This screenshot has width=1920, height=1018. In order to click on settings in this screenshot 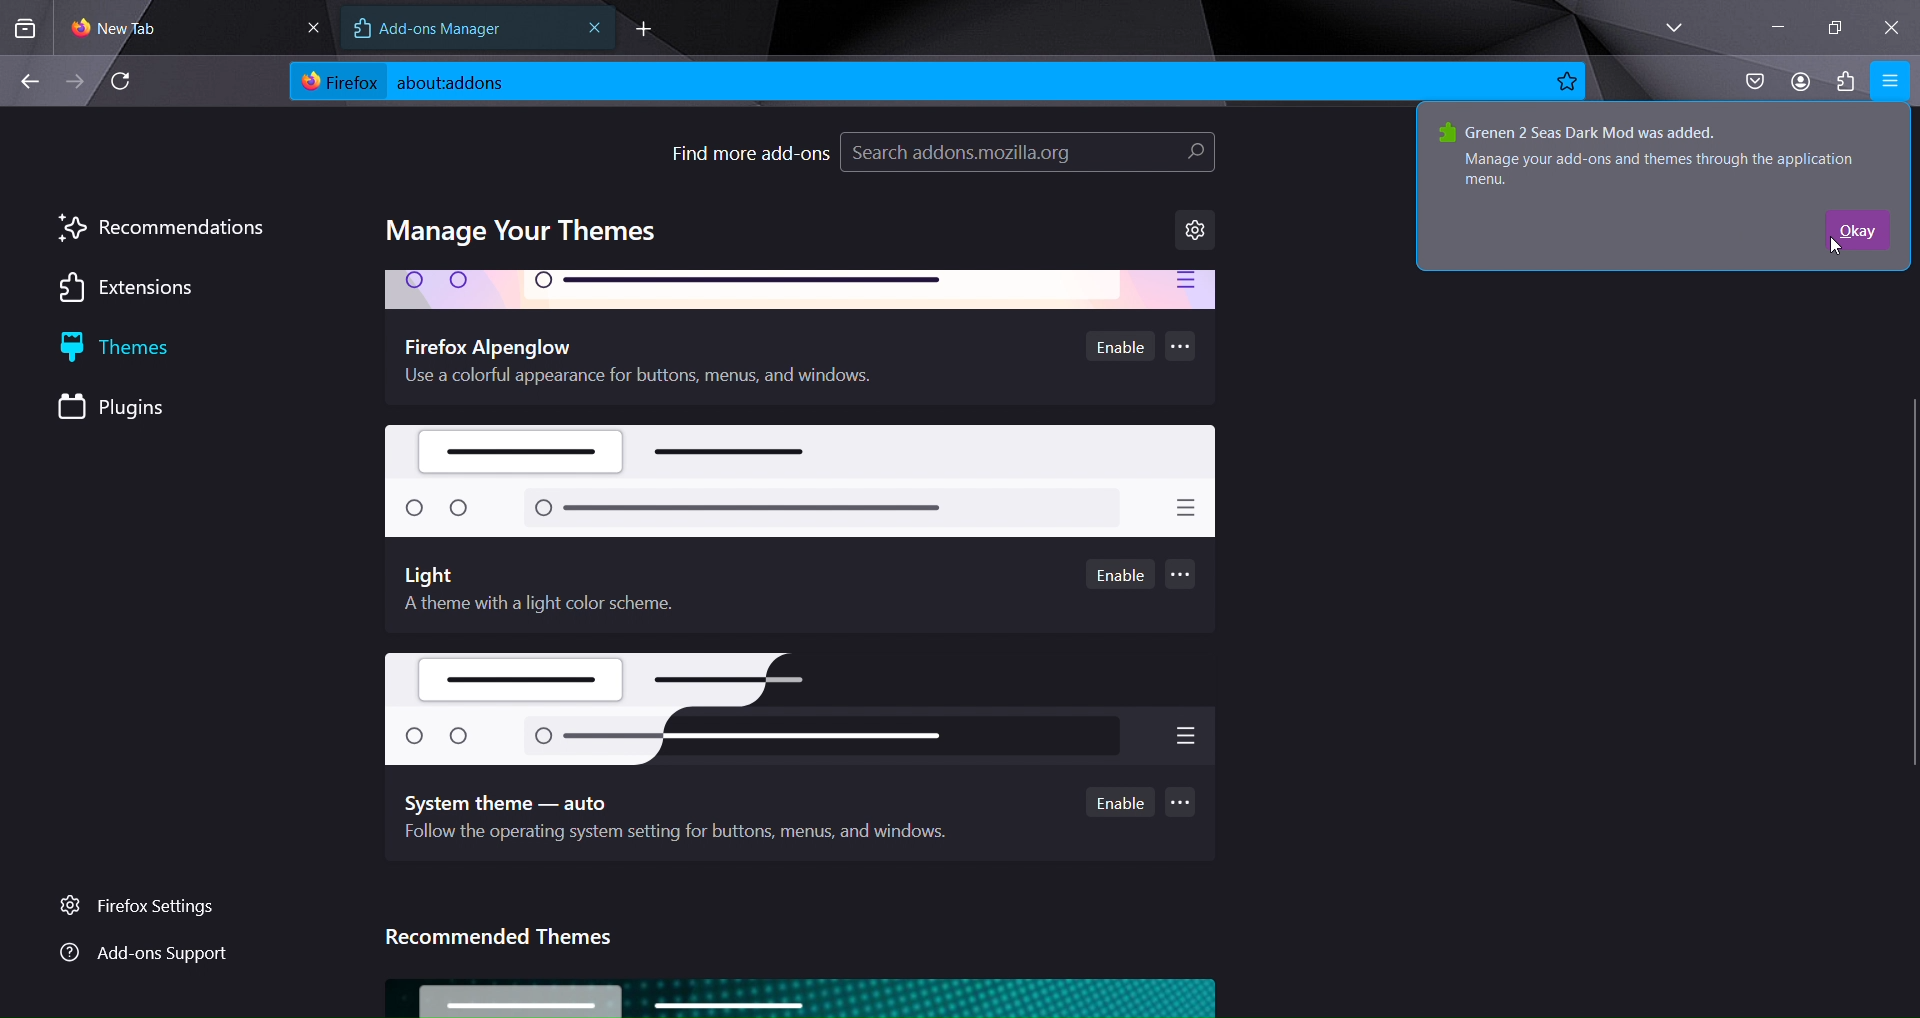, I will do `click(1196, 230)`.